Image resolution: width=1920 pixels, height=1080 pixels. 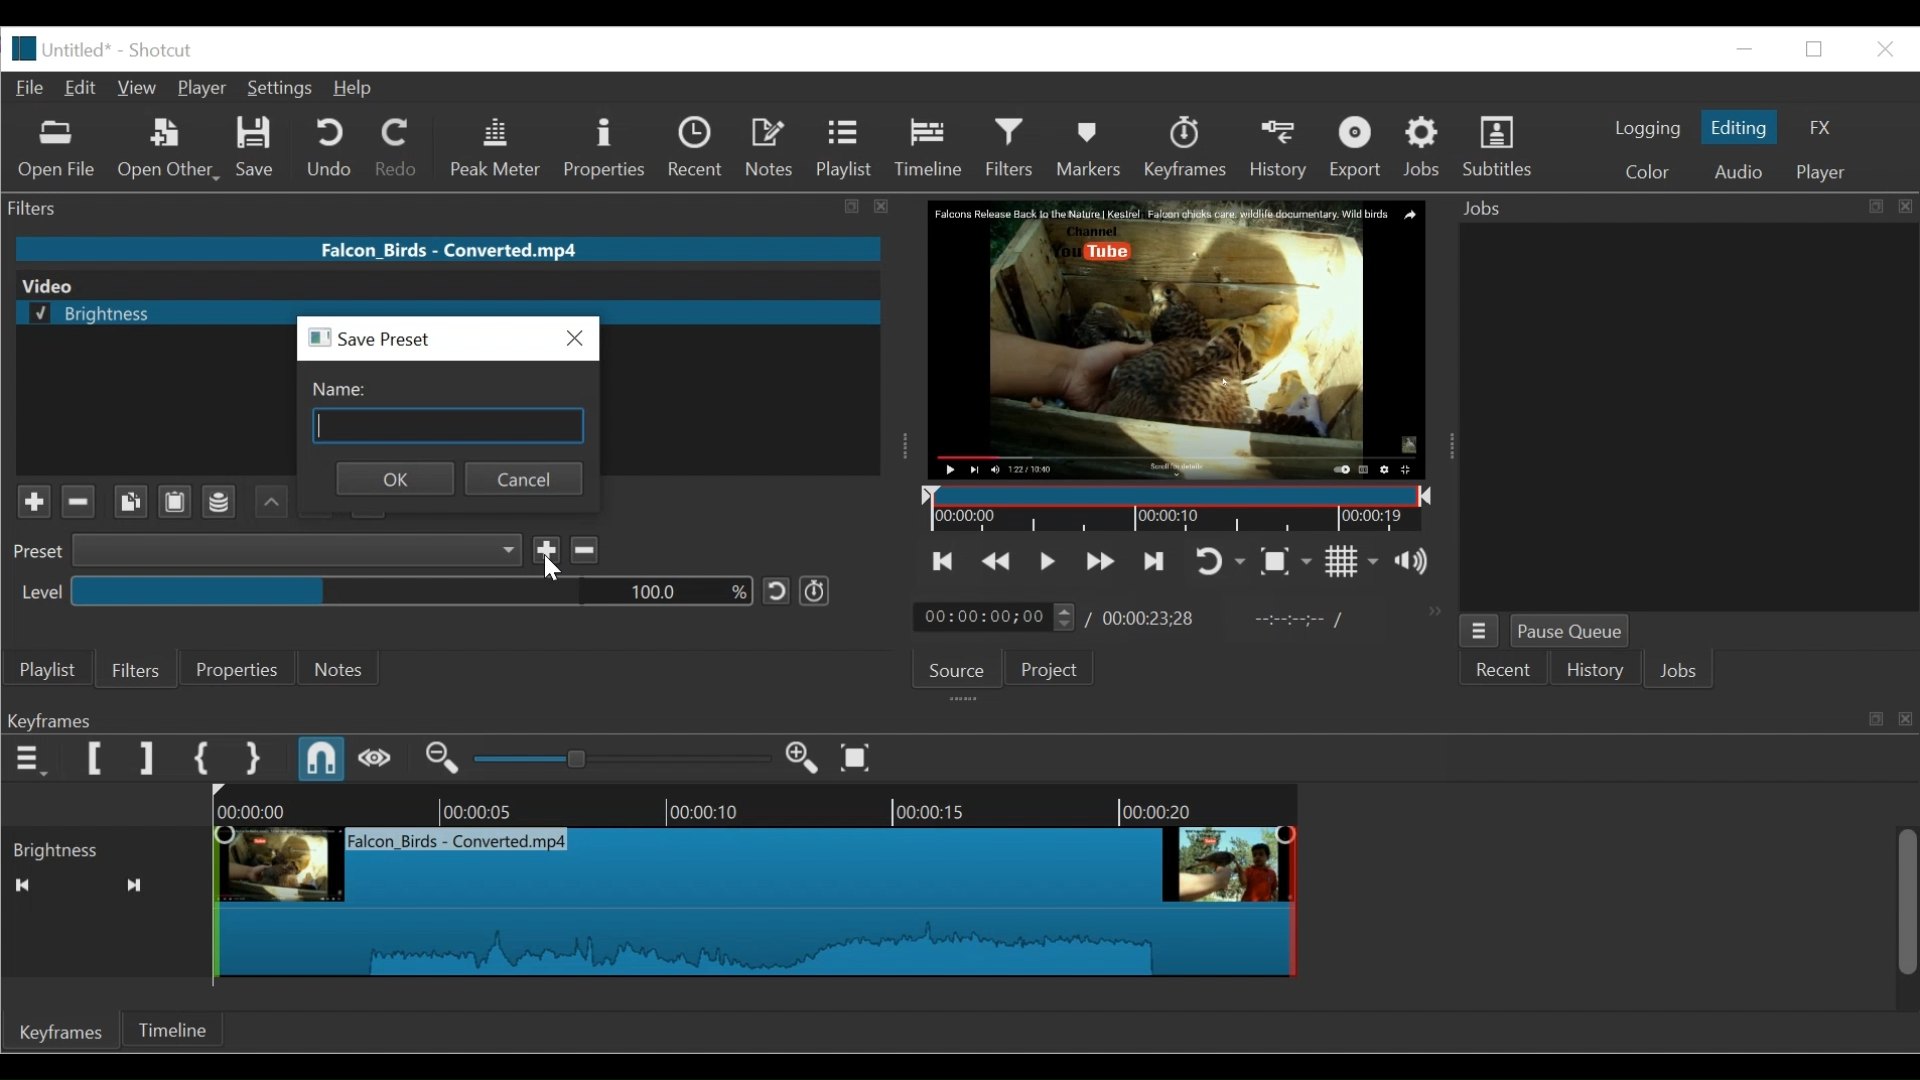 What do you see at coordinates (401, 149) in the screenshot?
I see `Redo` at bounding box center [401, 149].